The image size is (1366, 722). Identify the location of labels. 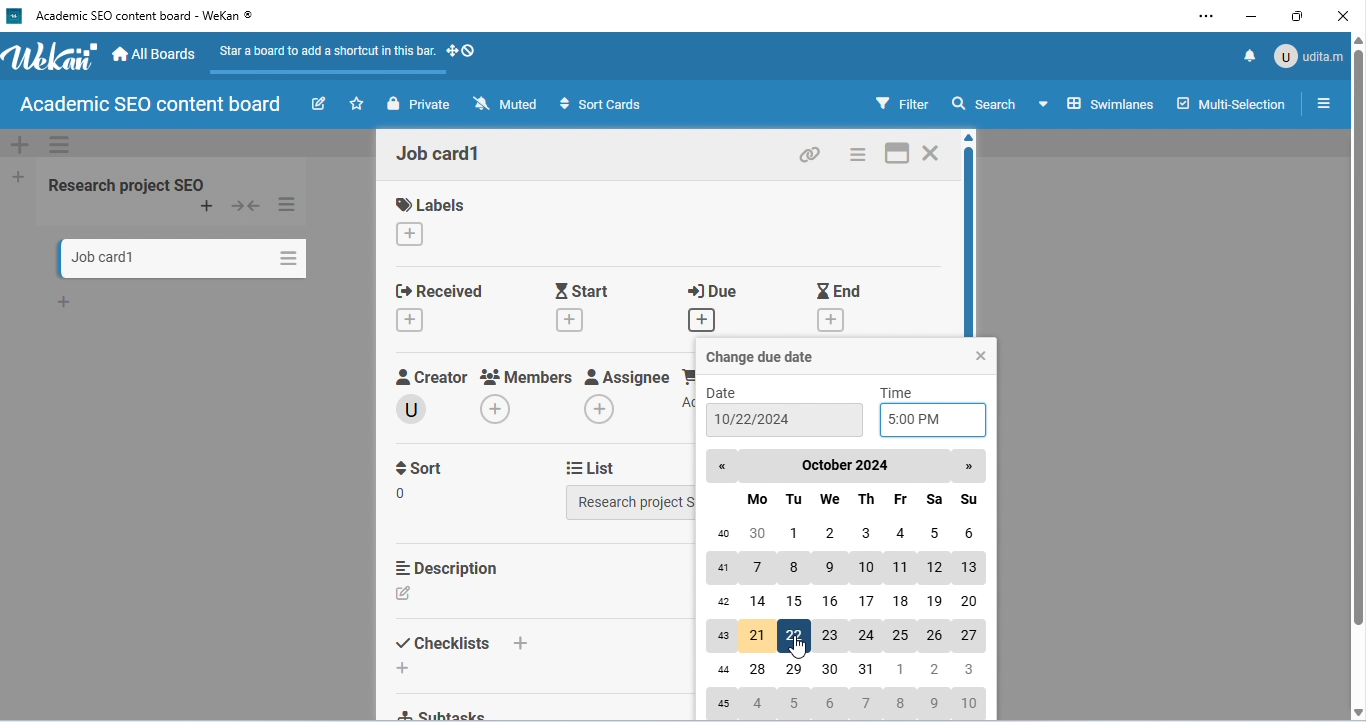
(433, 204).